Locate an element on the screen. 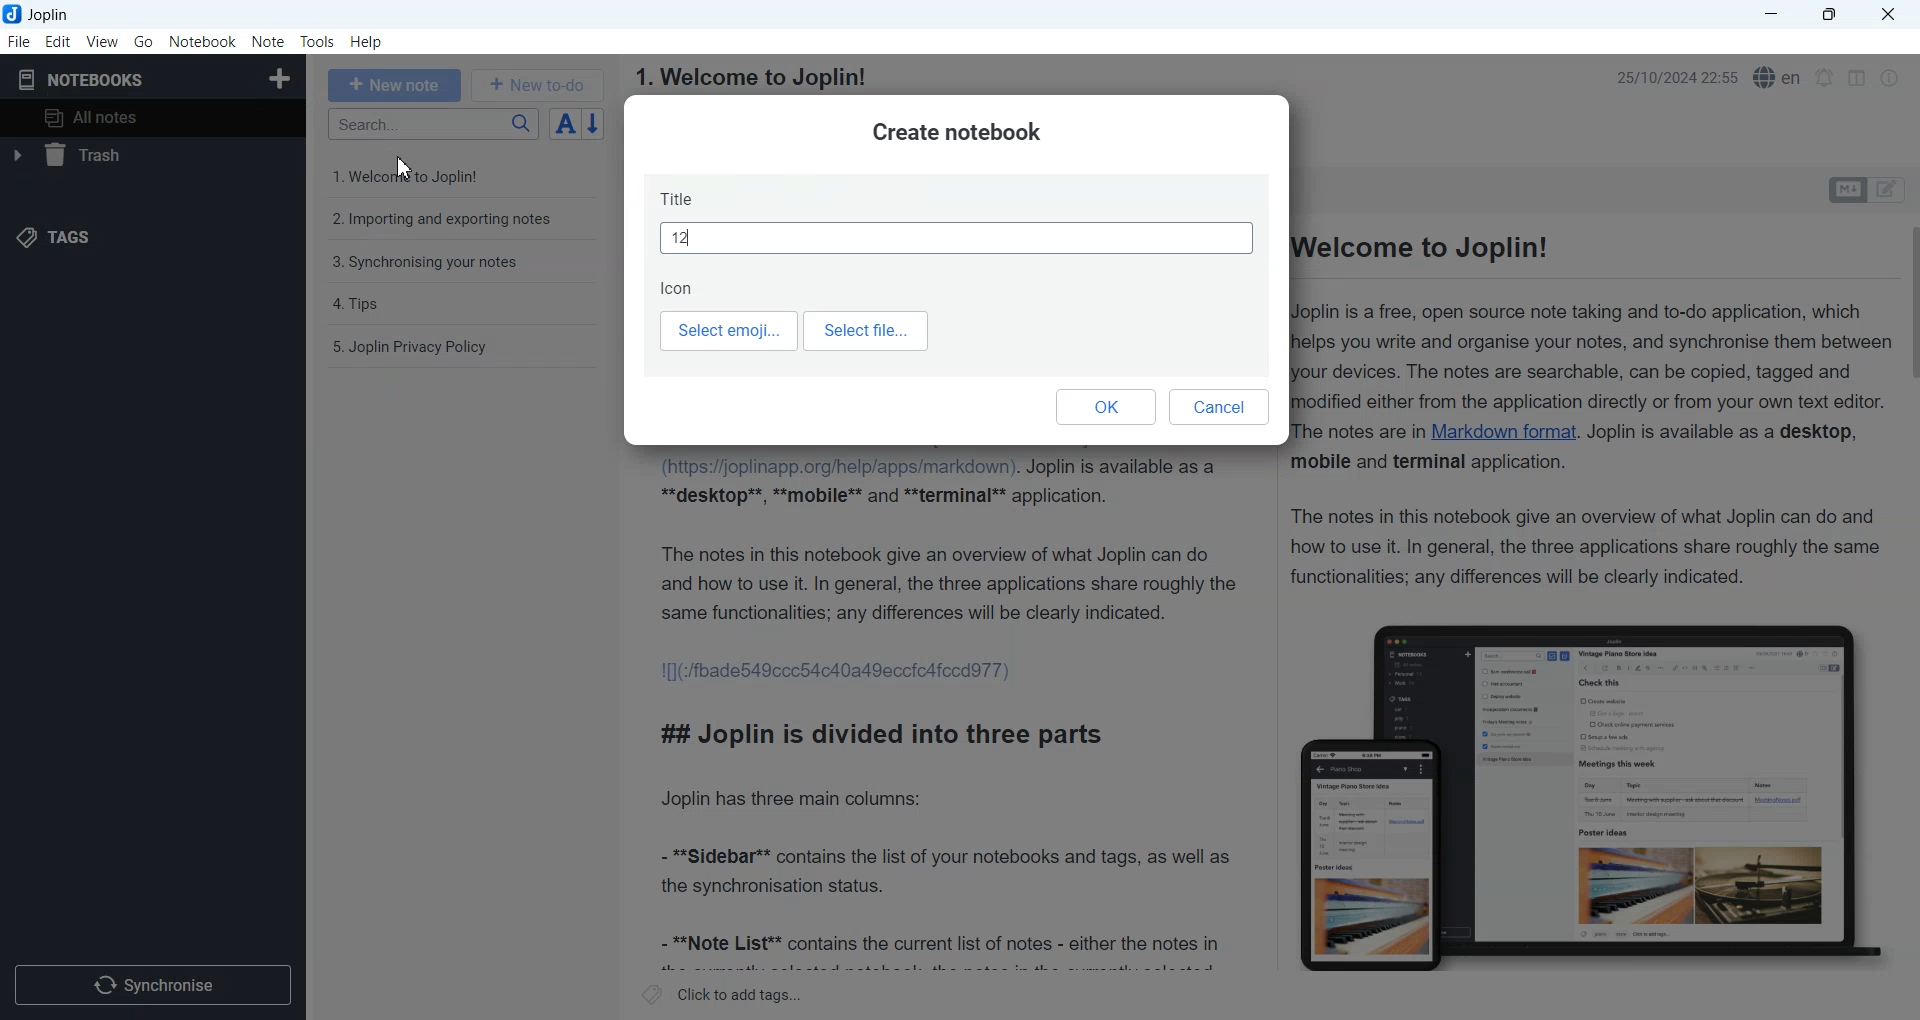  3. Synchronising your notes is located at coordinates (425, 263).